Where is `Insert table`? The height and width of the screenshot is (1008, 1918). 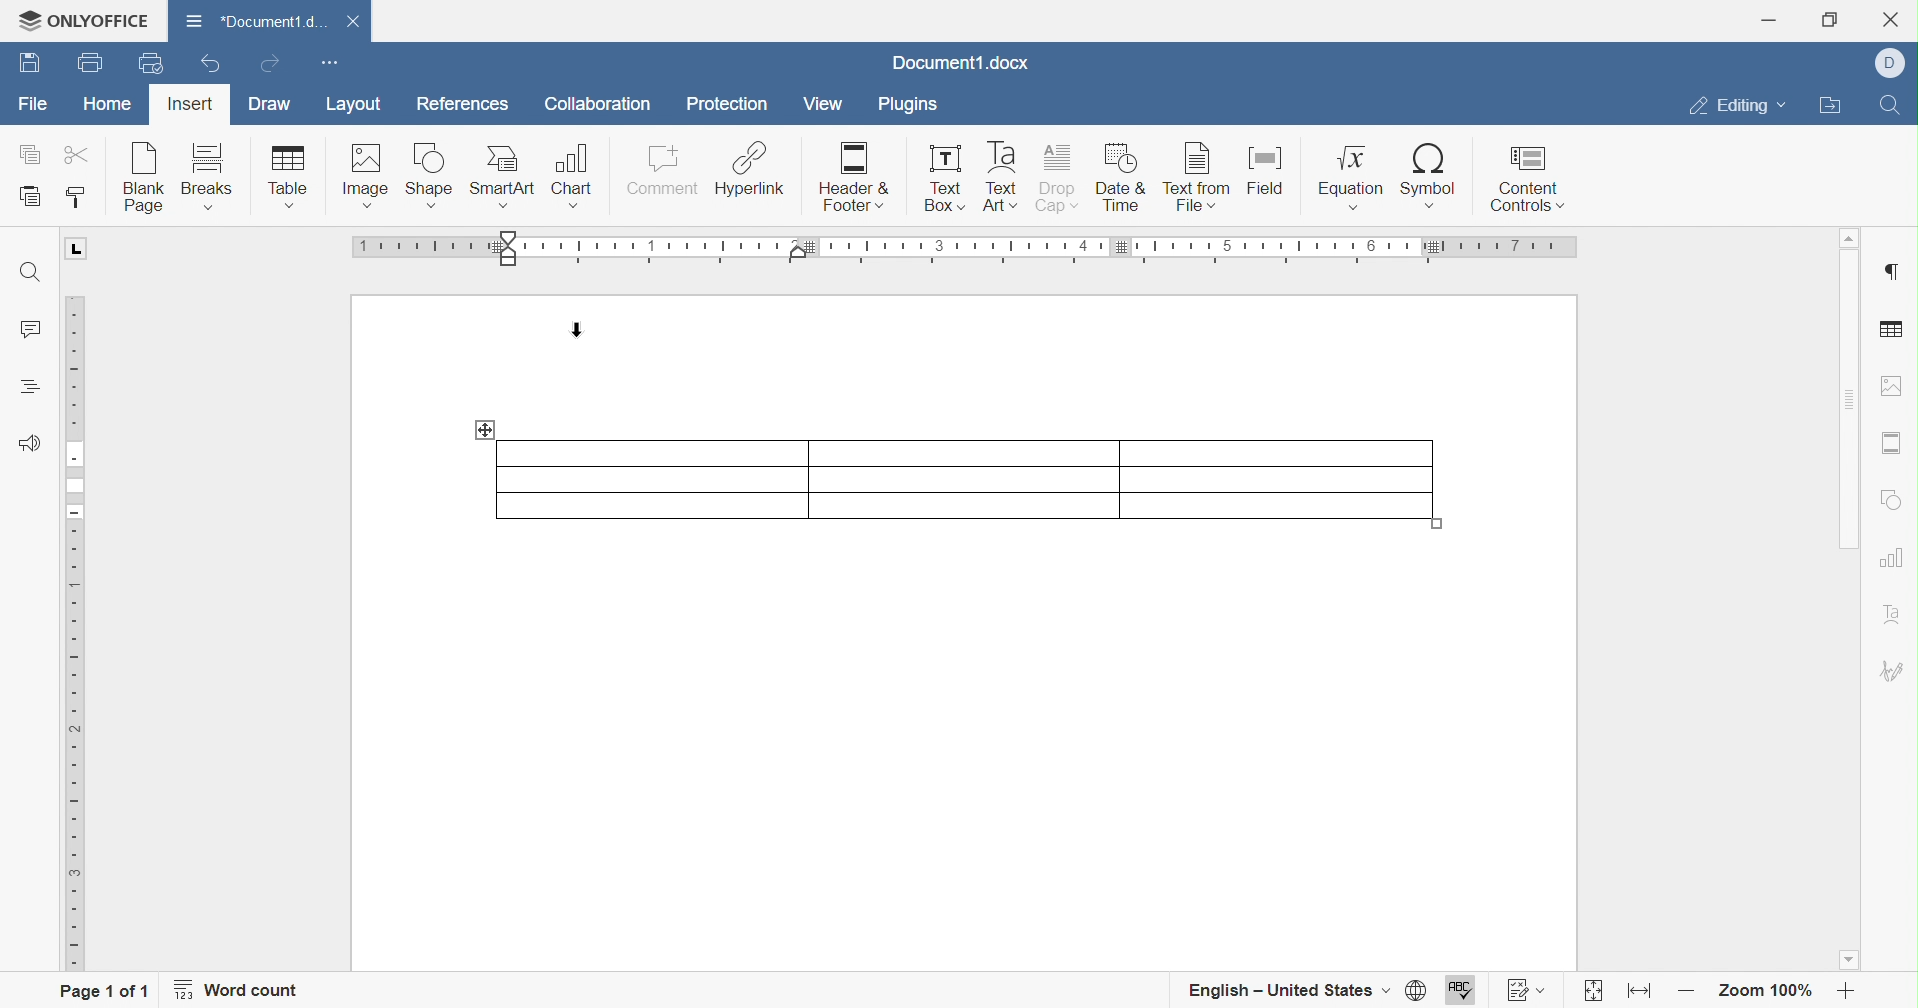
Insert table is located at coordinates (290, 177).